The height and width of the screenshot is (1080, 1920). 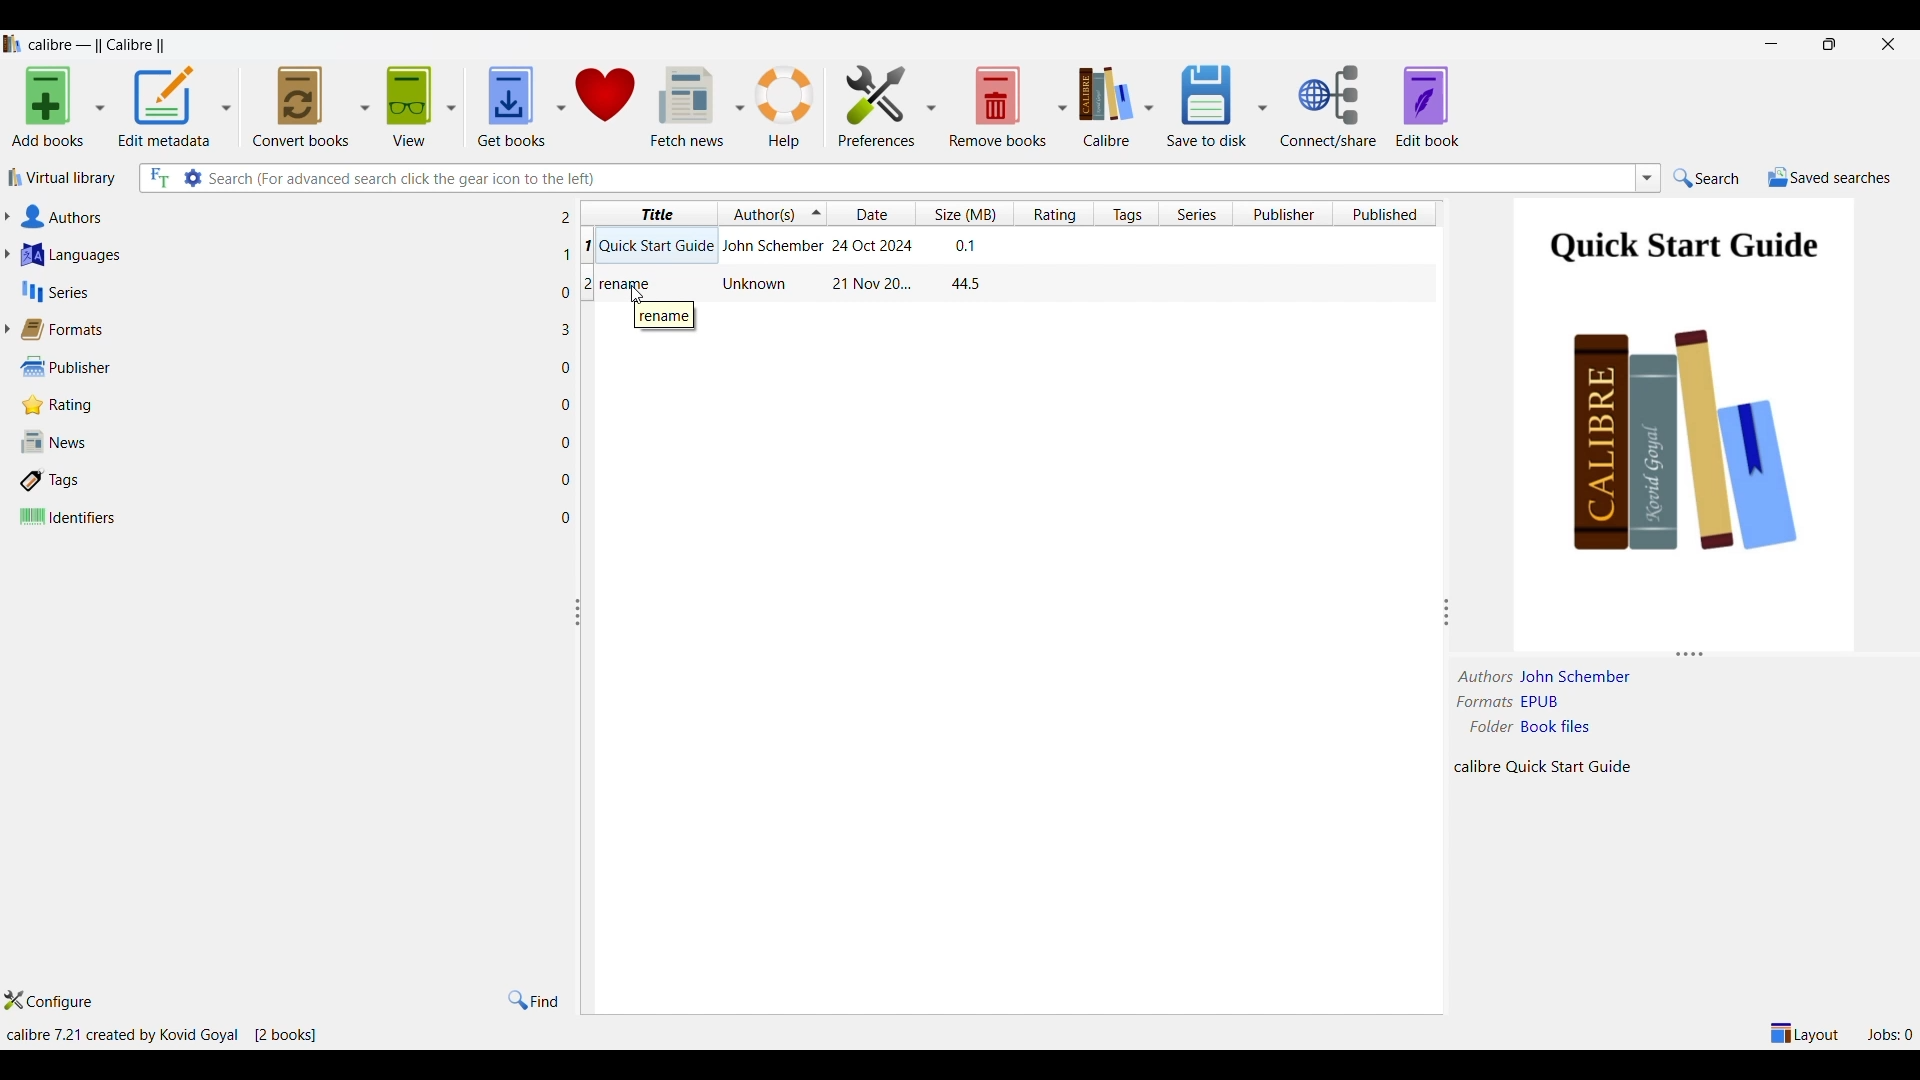 I want to click on Convert books, so click(x=300, y=106).